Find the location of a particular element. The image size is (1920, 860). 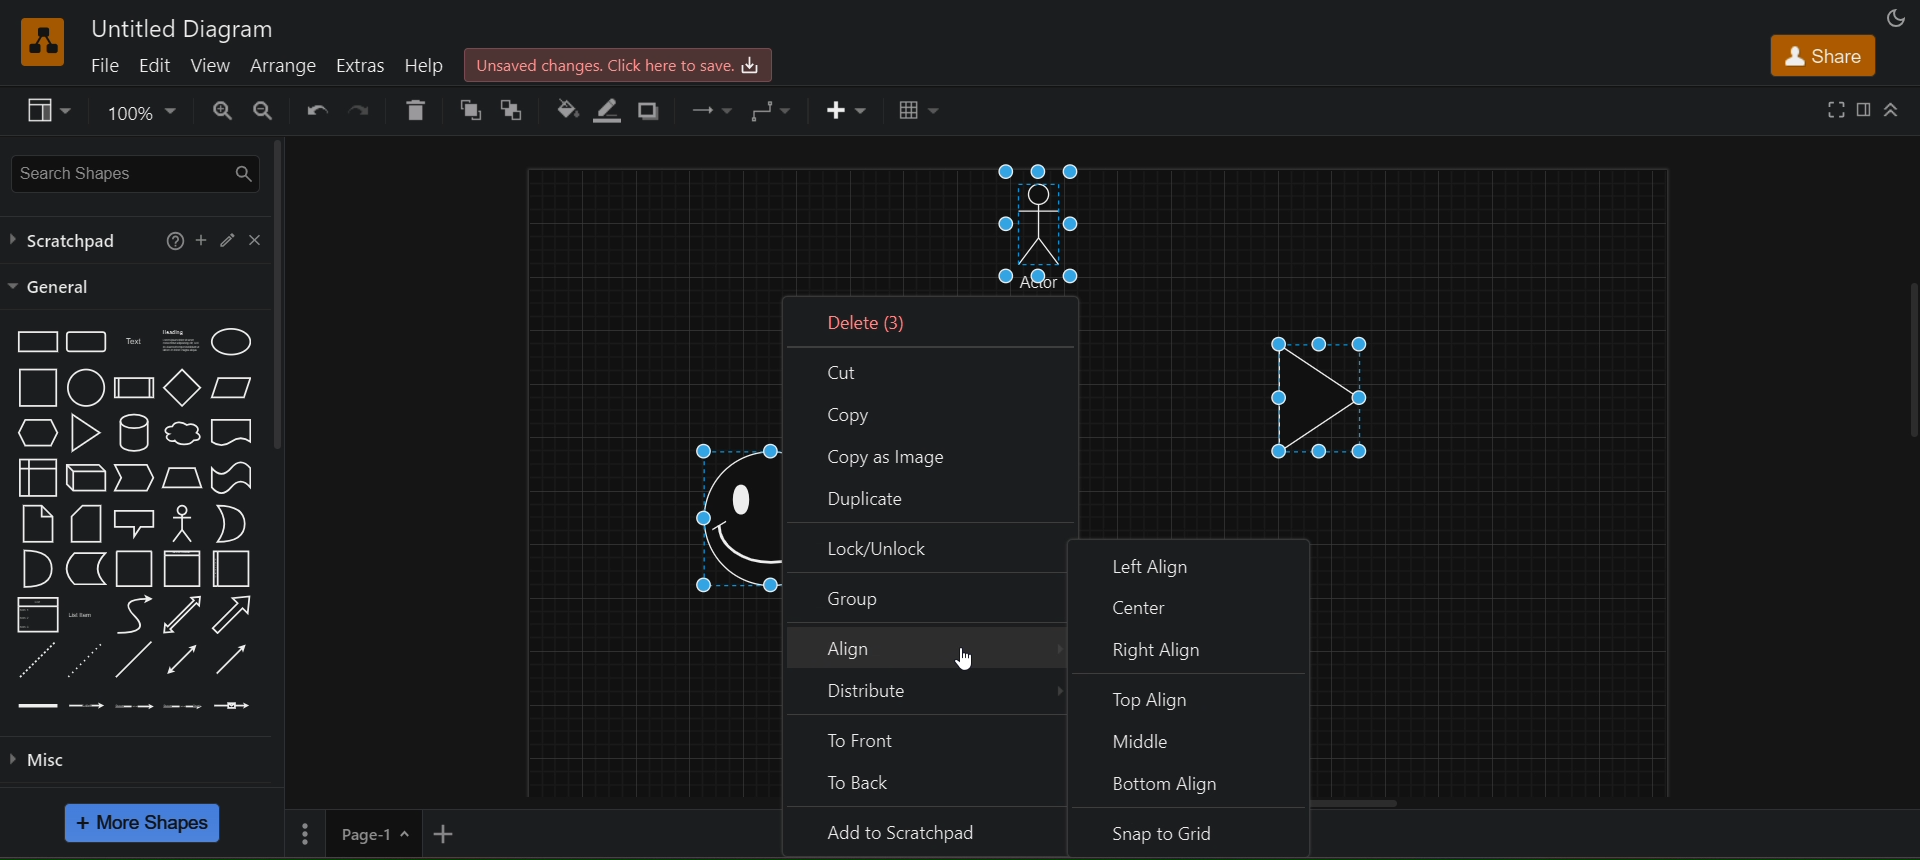

heading is located at coordinates (182, 343).